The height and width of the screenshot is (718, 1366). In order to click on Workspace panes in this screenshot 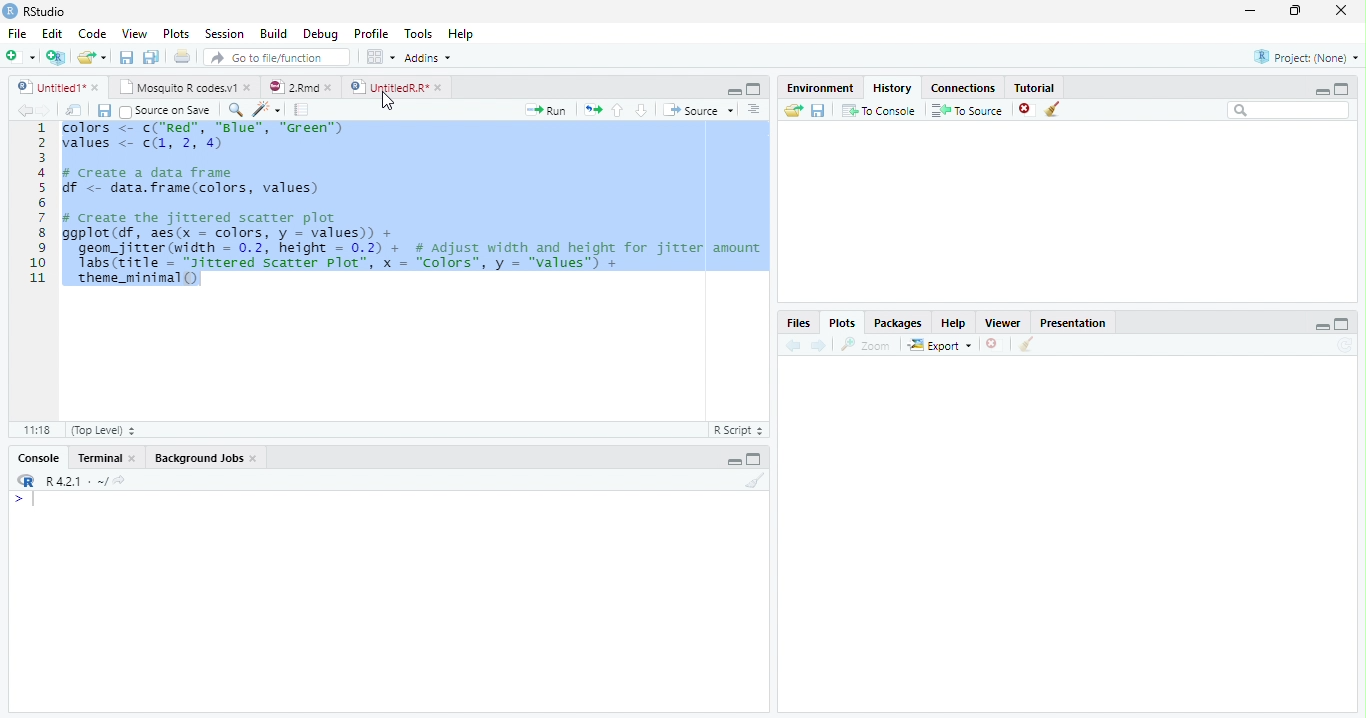, I will do `click(381, 58)`.